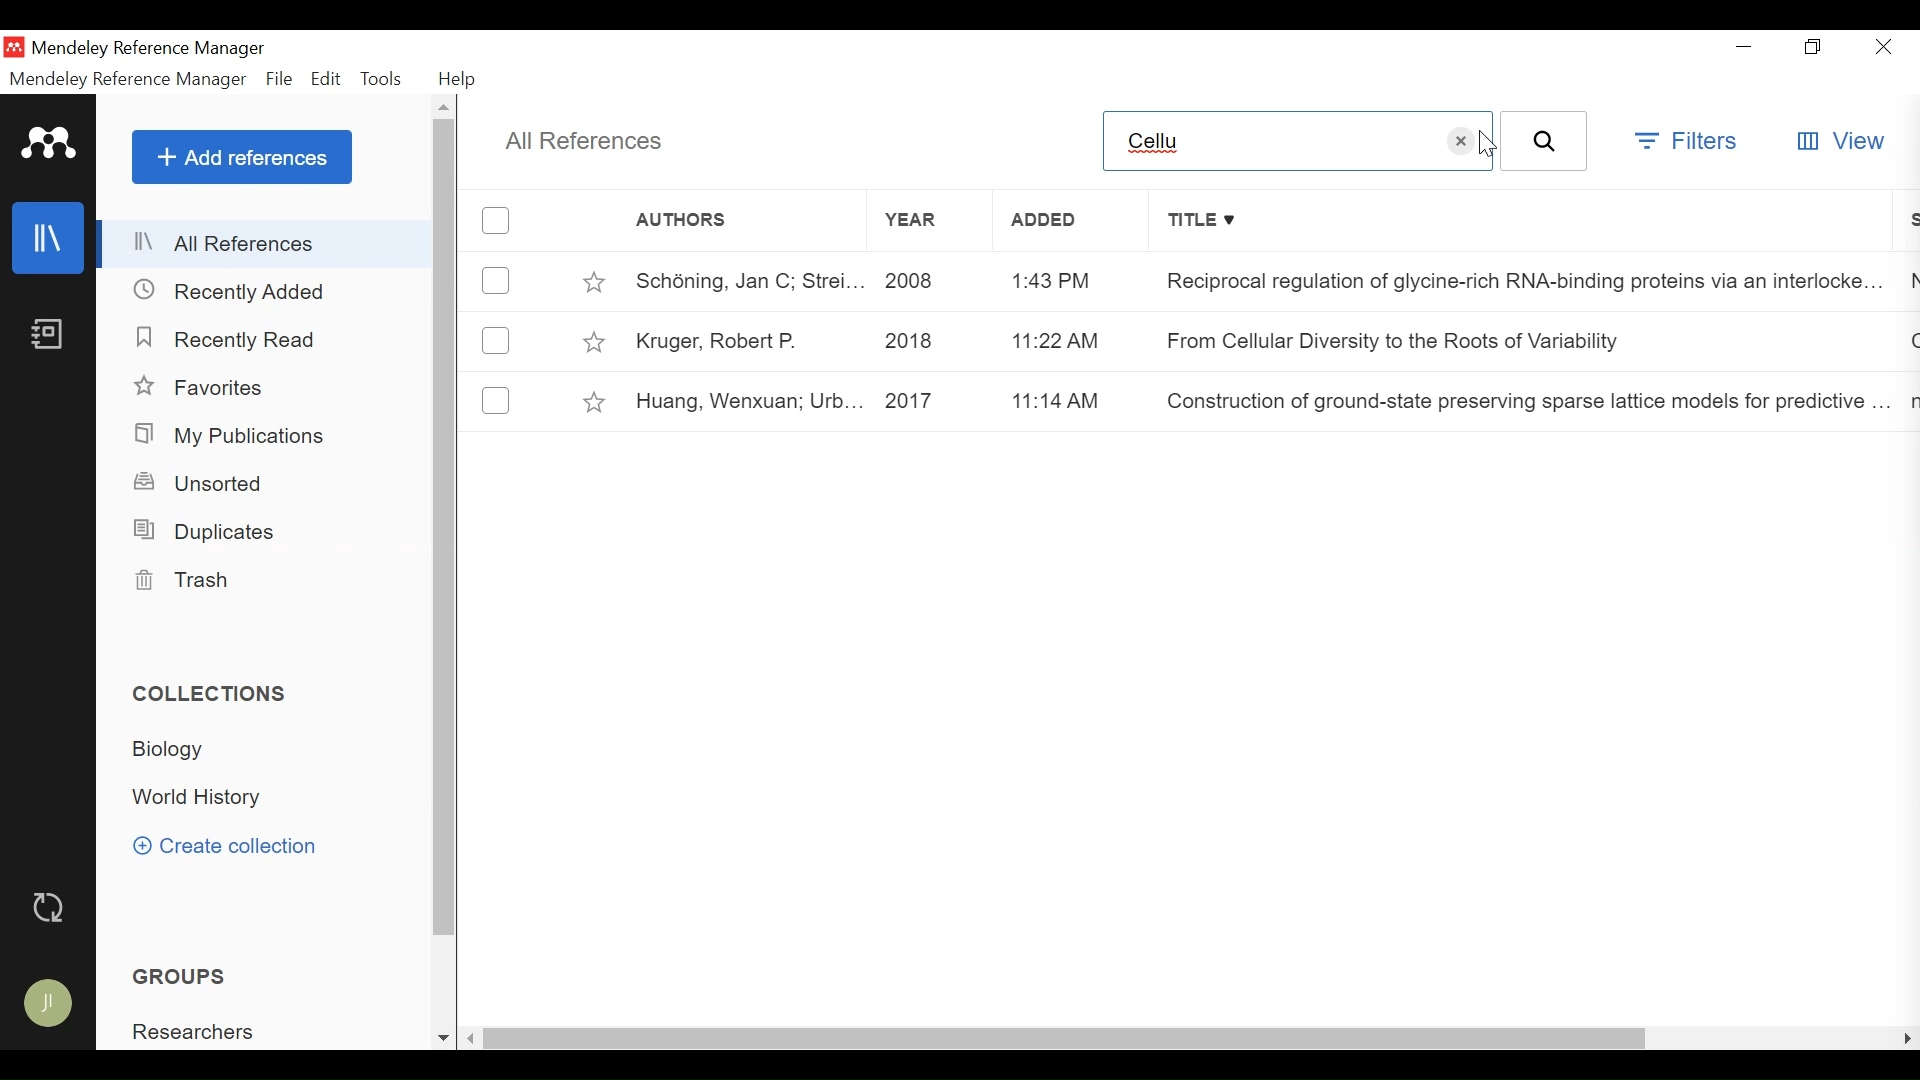 The image size is (1920, 1080). I want to click on Trash, so click(194, 583).